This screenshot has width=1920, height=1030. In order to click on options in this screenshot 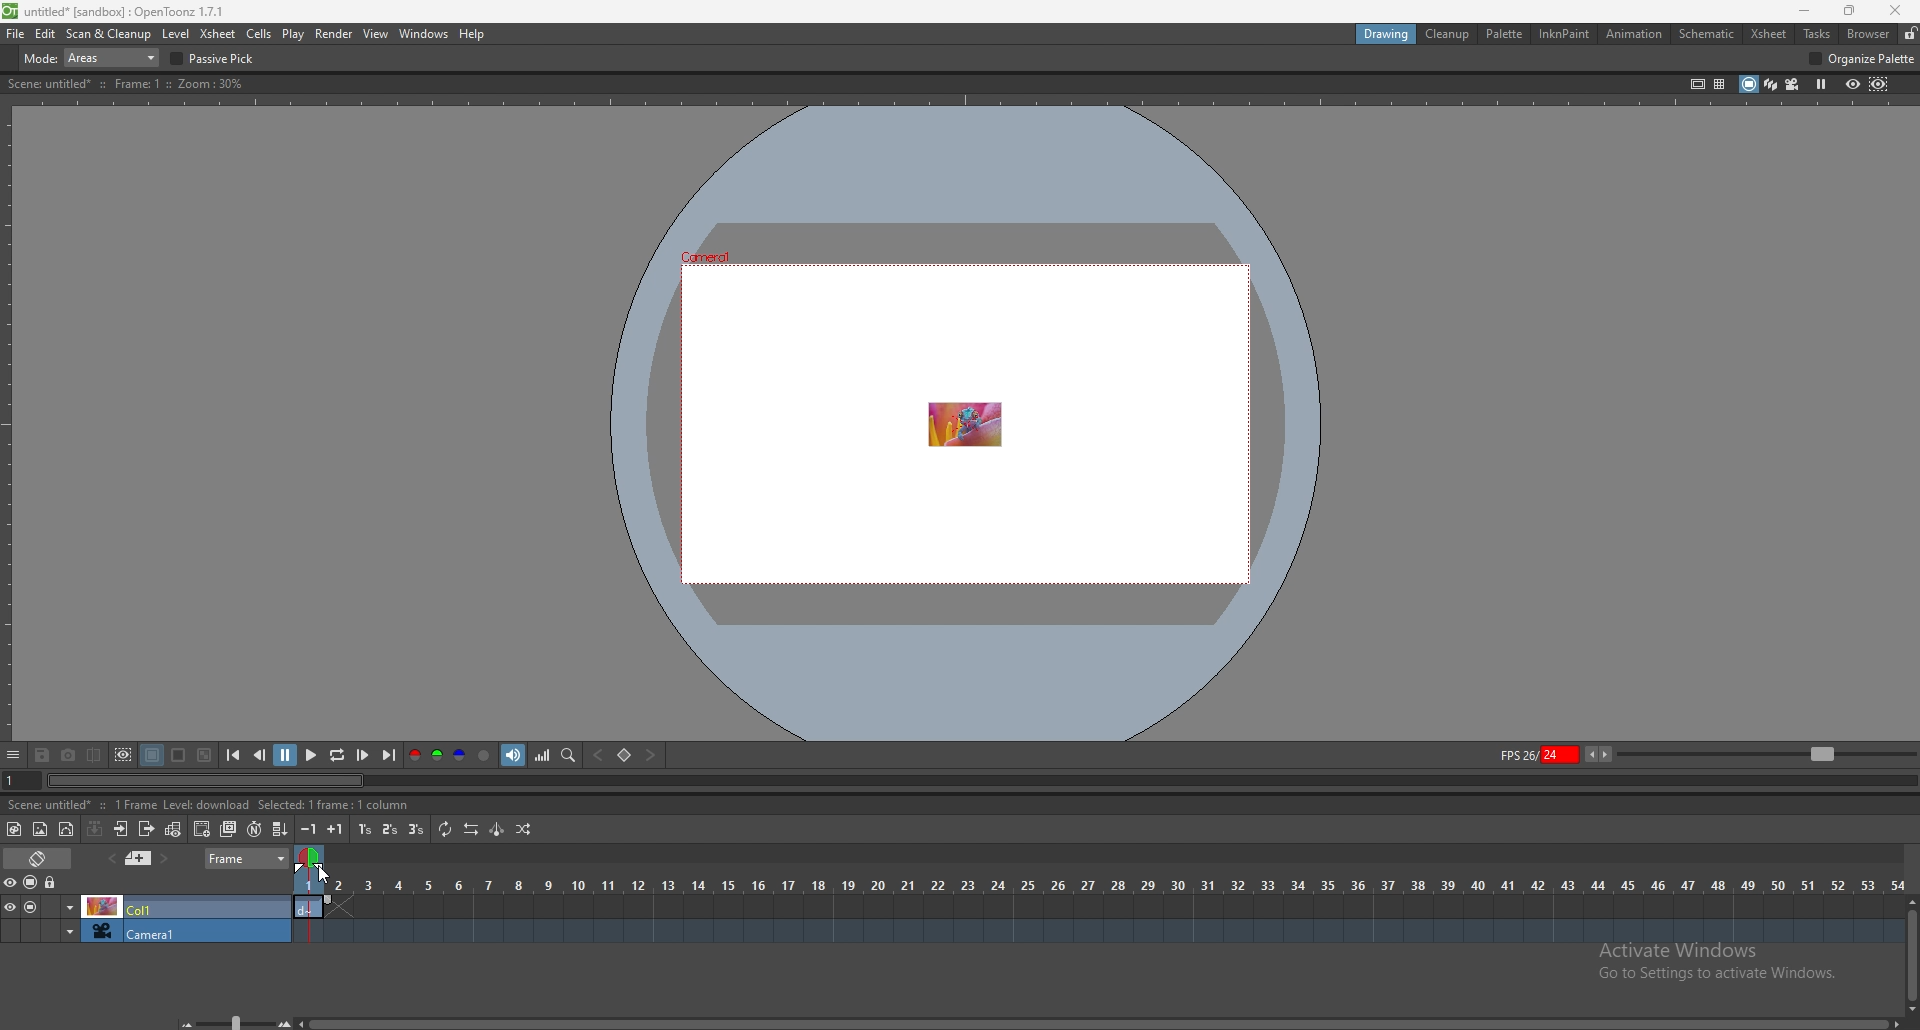, I will do `click(14, 756)`.